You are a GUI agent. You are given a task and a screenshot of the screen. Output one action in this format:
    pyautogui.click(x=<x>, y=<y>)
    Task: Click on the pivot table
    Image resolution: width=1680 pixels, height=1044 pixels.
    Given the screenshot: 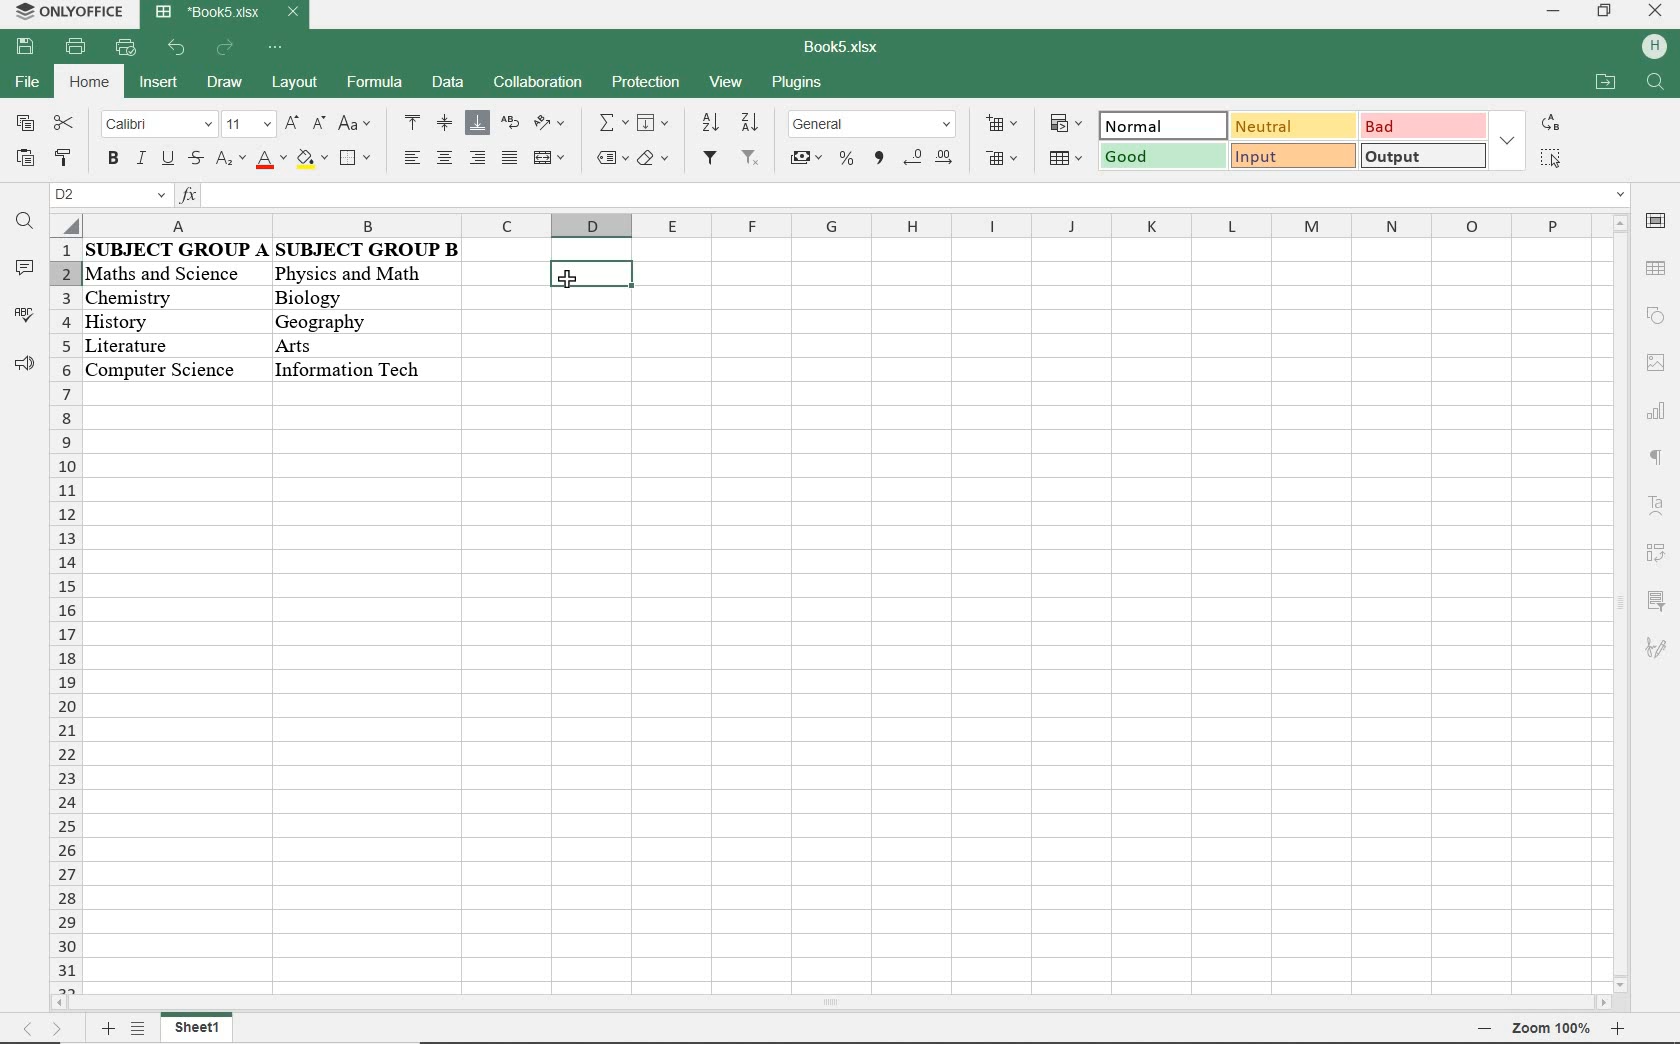 What is the action you would take?
    pyautogui.click(x=1657, y=553)
    